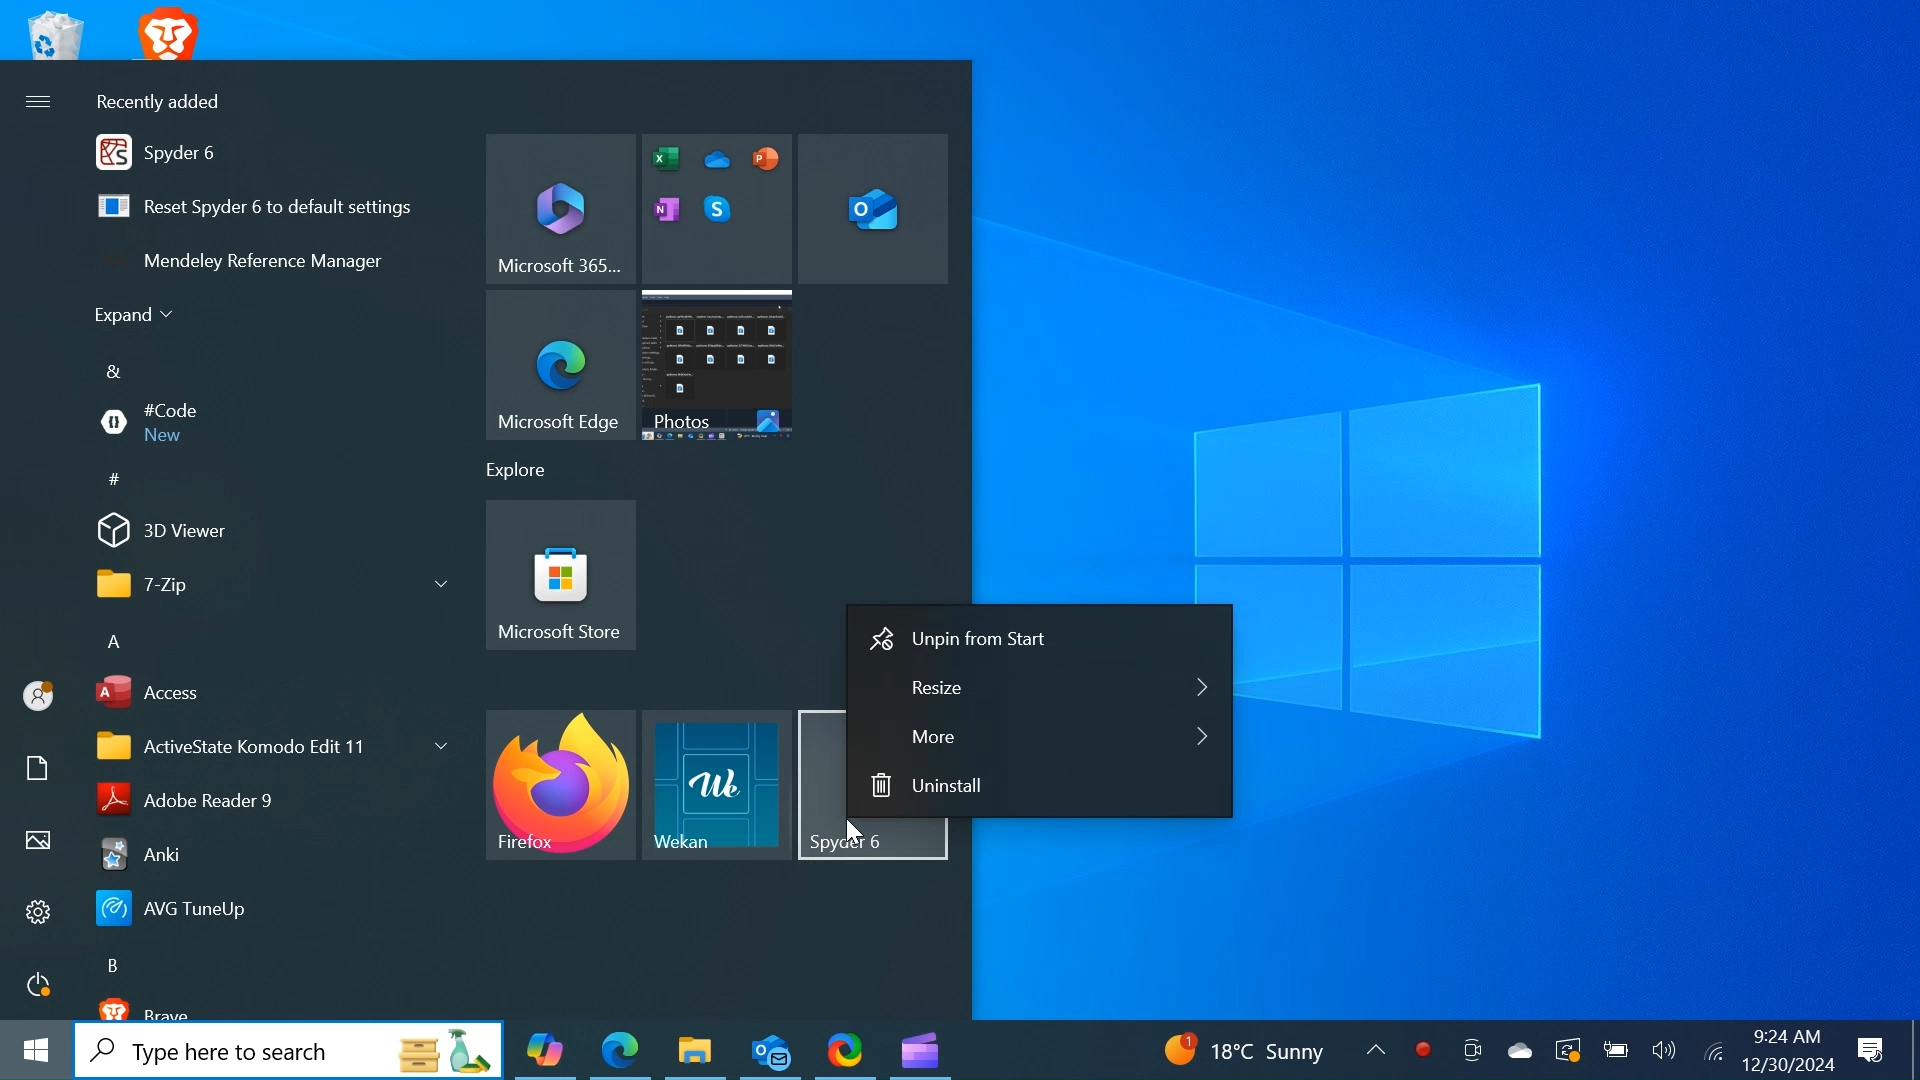  I want to click on Expand, so click(140, 316).